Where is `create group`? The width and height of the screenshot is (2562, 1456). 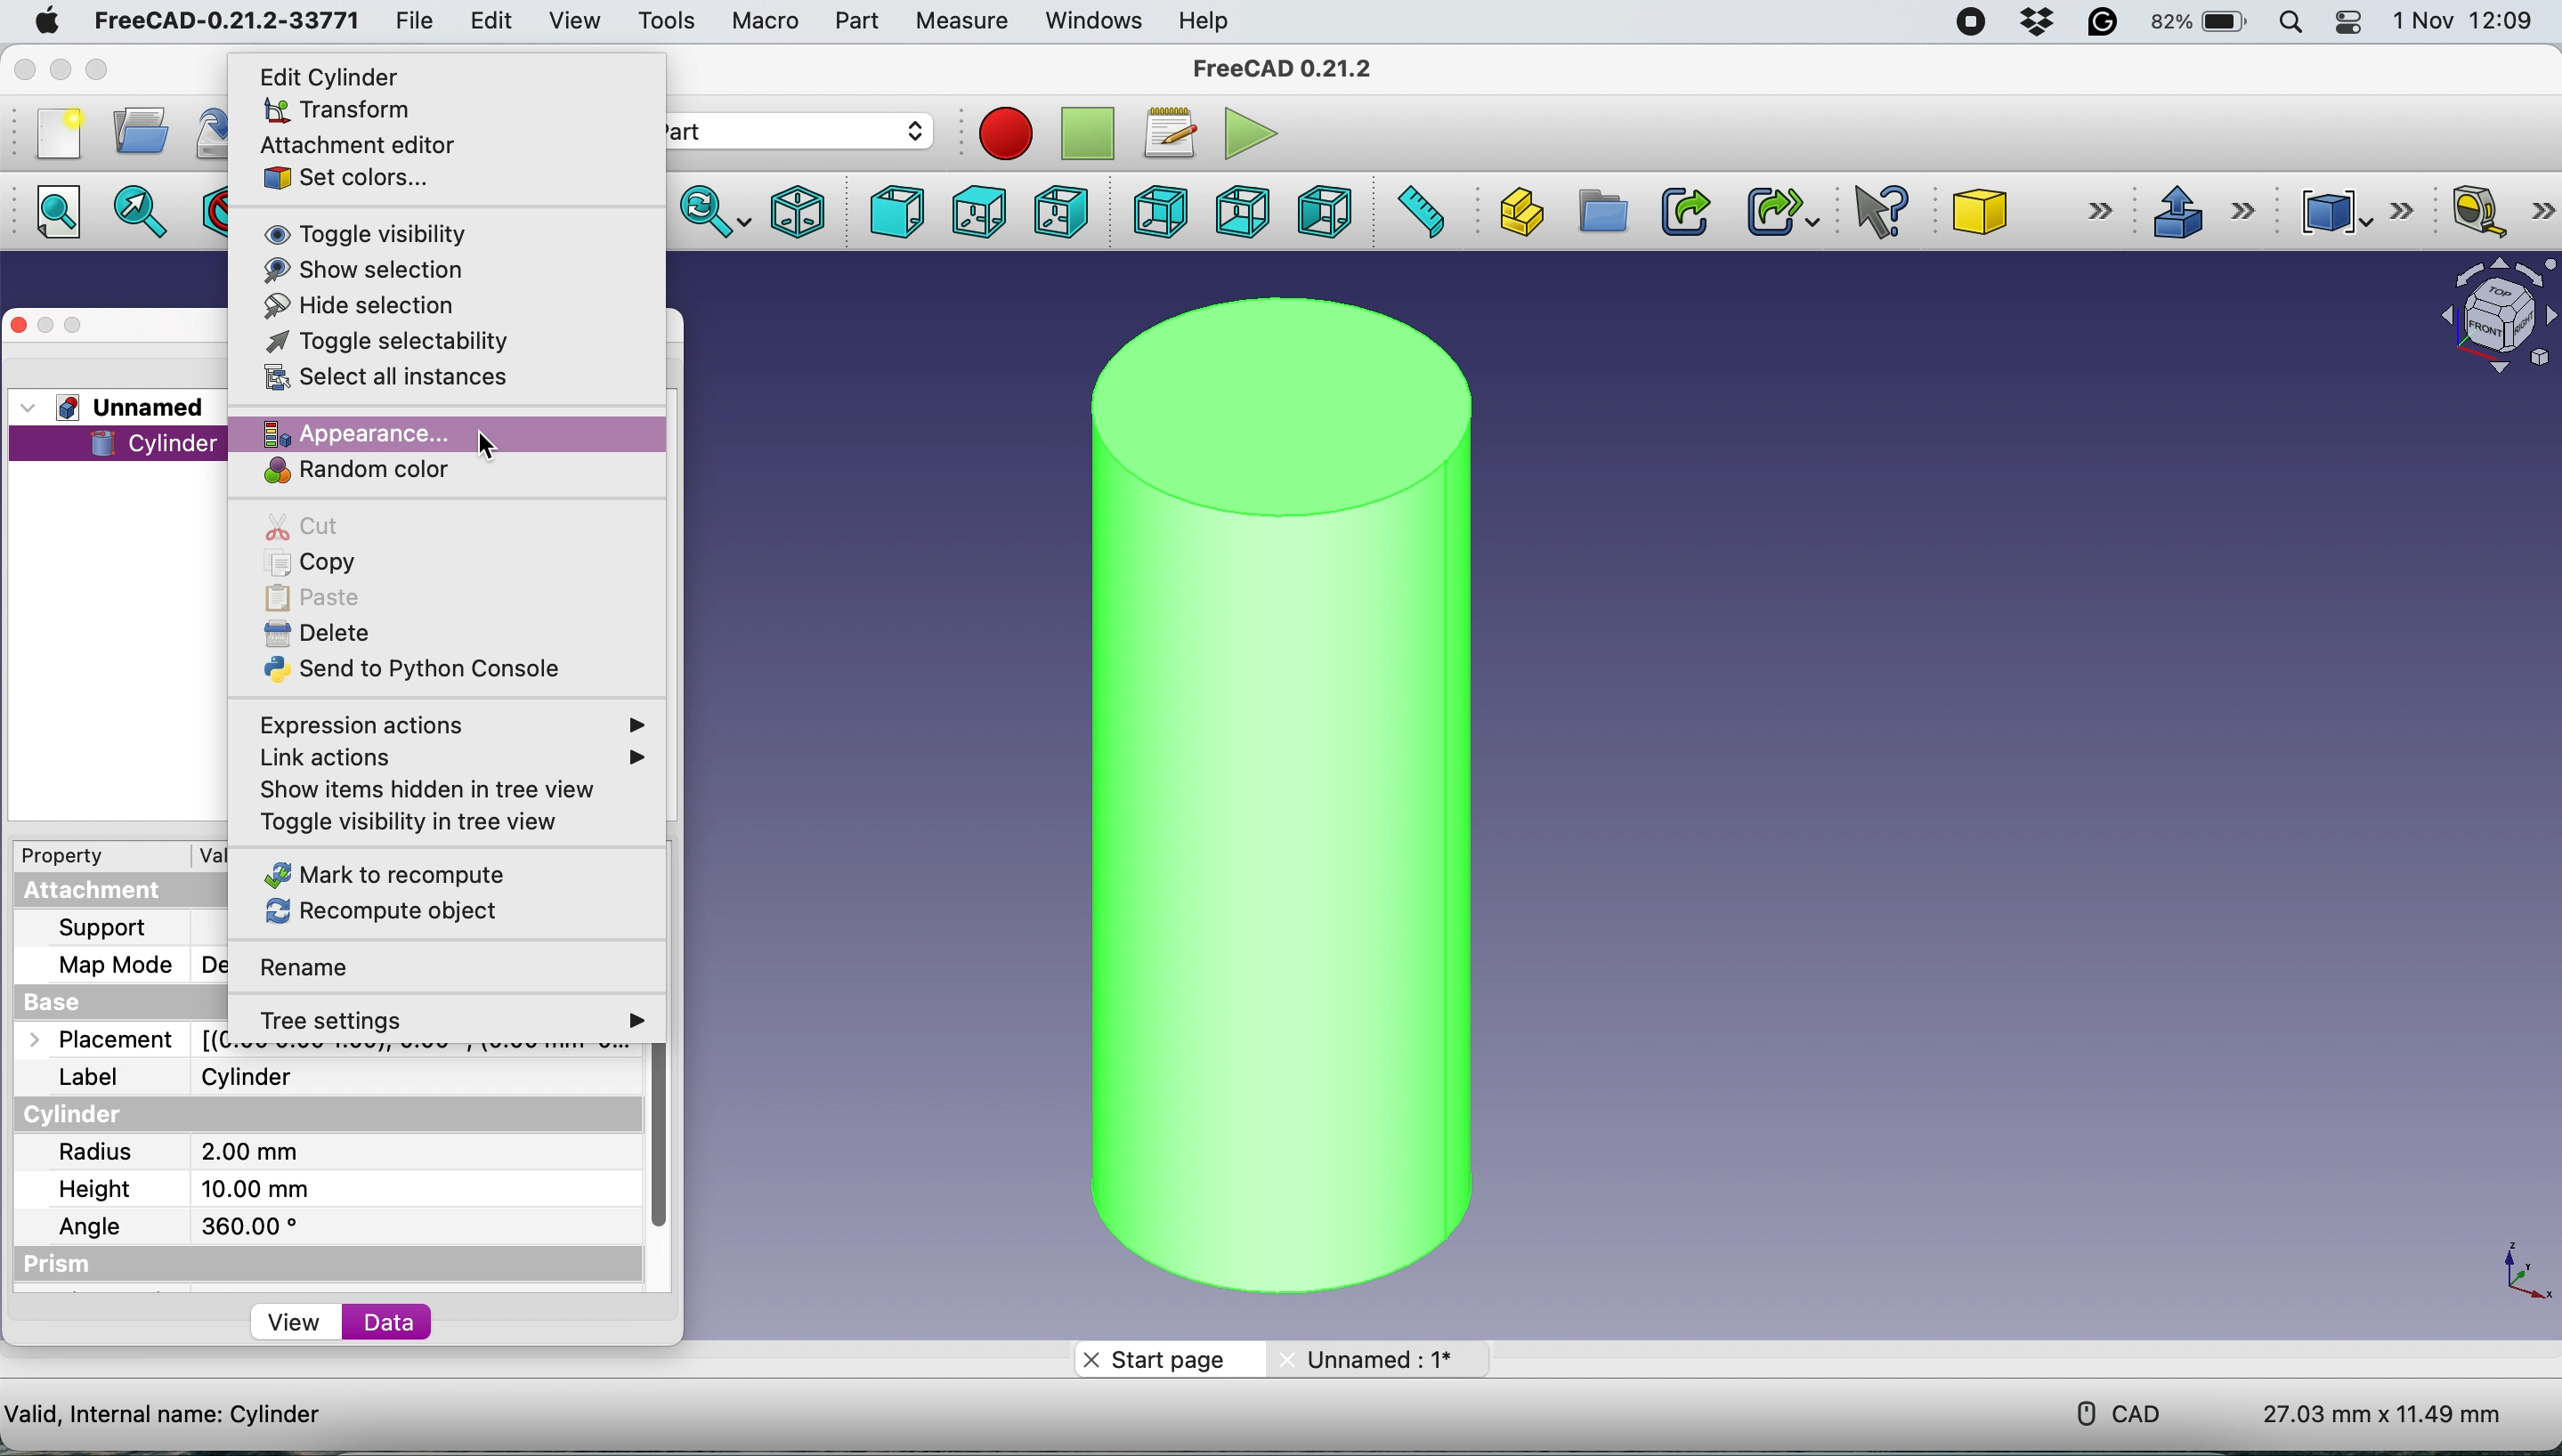 create group is located at coordinates (1600, 212).